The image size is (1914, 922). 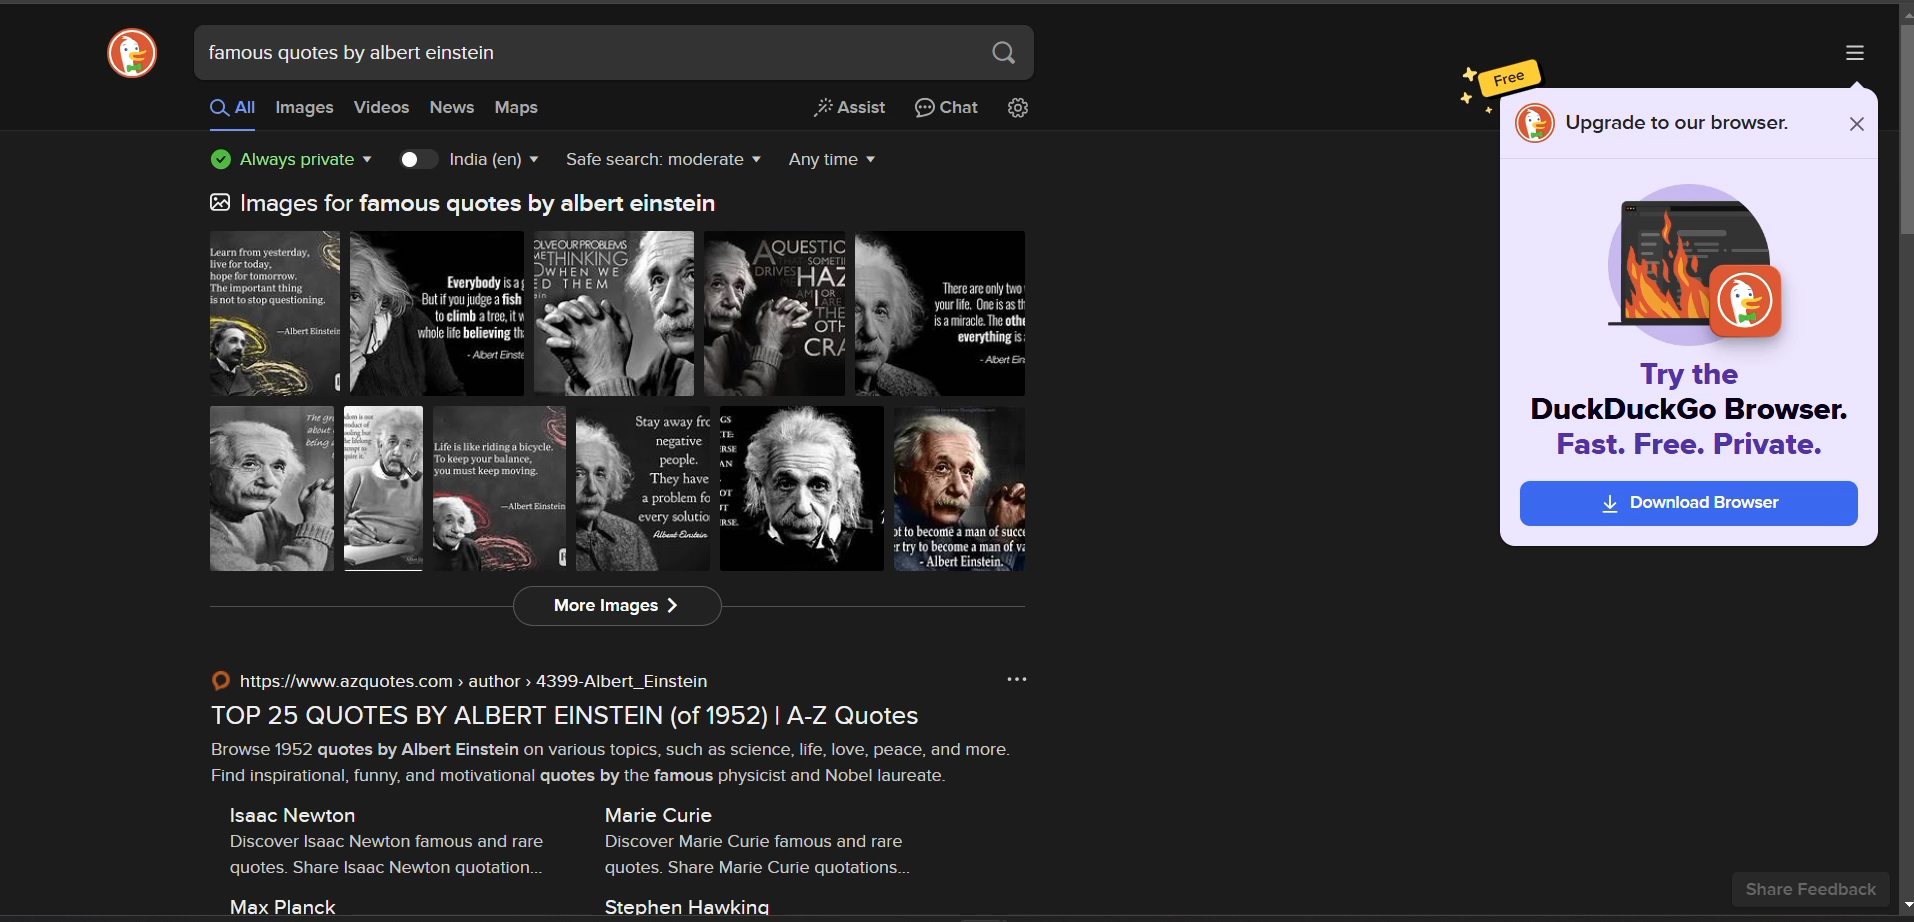 What do you see at coordinates (1008, 56) in the screenshot?
I see `search` at bounding box center [1008, 56].